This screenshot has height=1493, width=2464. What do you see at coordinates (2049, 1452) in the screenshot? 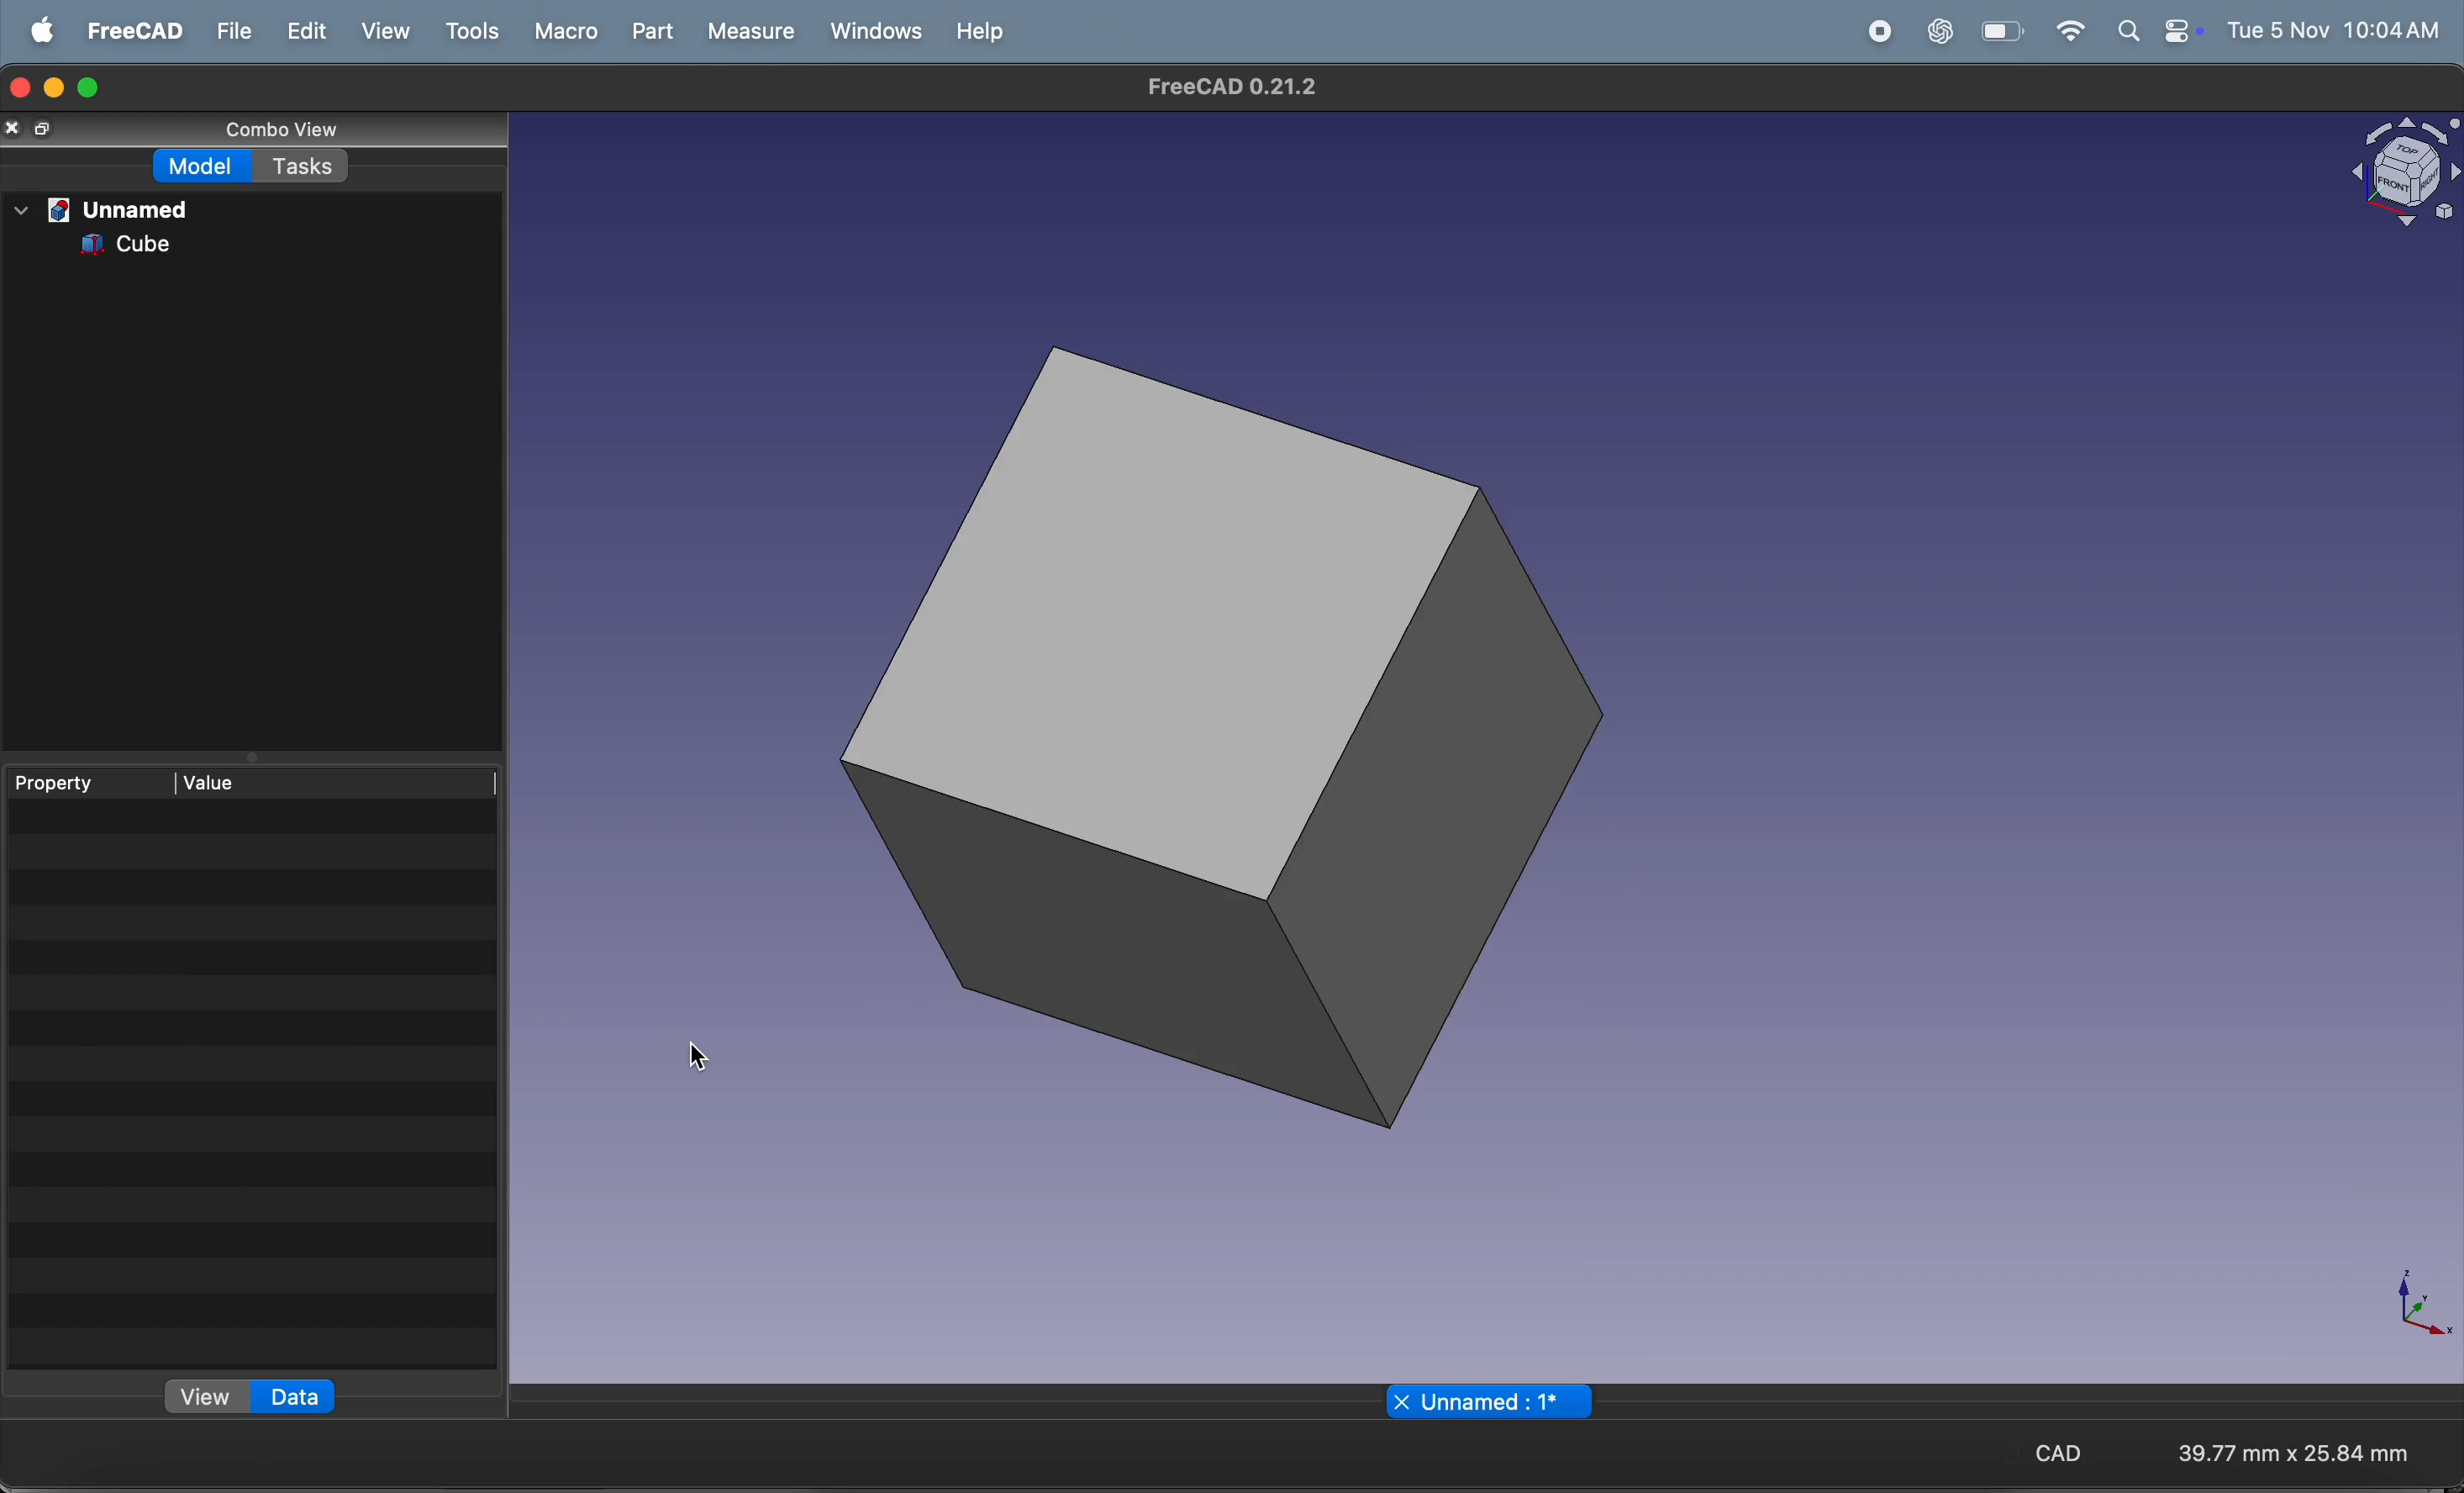
I see `CAD` at bounding box center [2049, 1452].